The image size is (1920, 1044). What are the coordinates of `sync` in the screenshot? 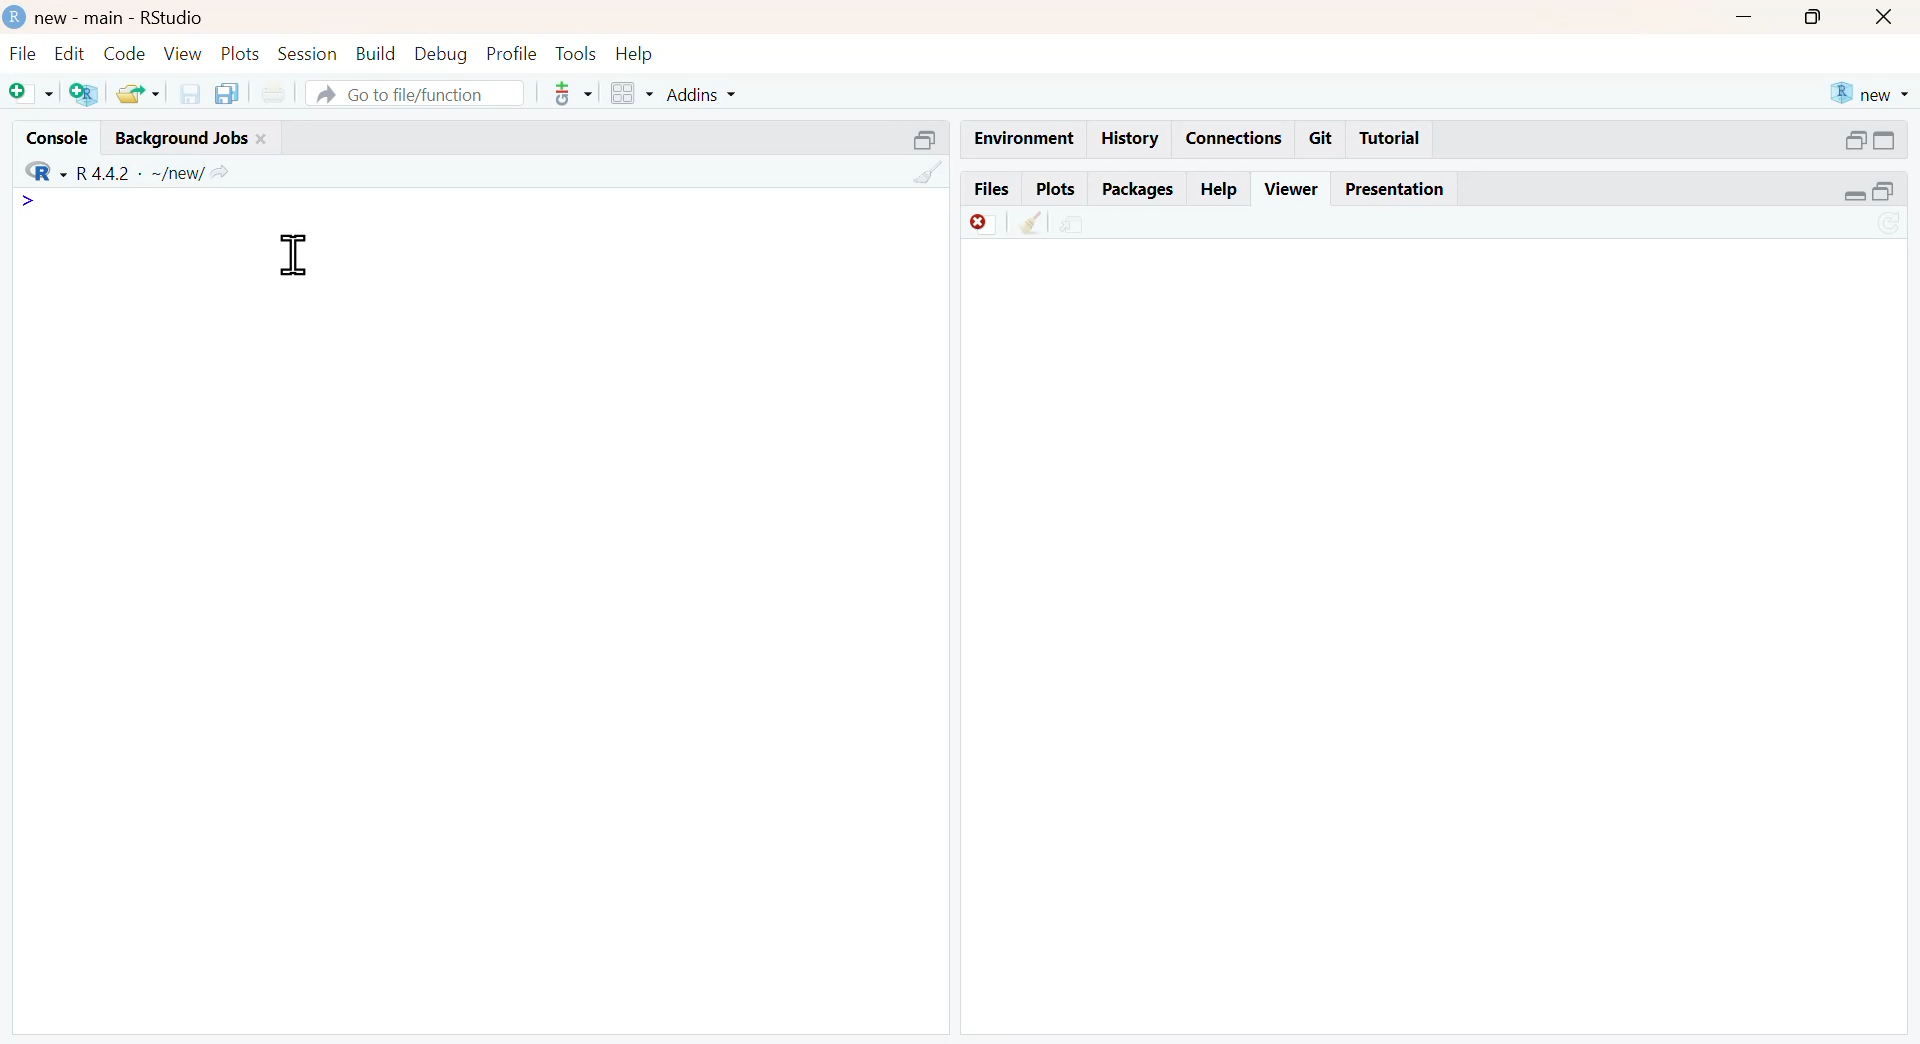 It's located at (1890, 226).